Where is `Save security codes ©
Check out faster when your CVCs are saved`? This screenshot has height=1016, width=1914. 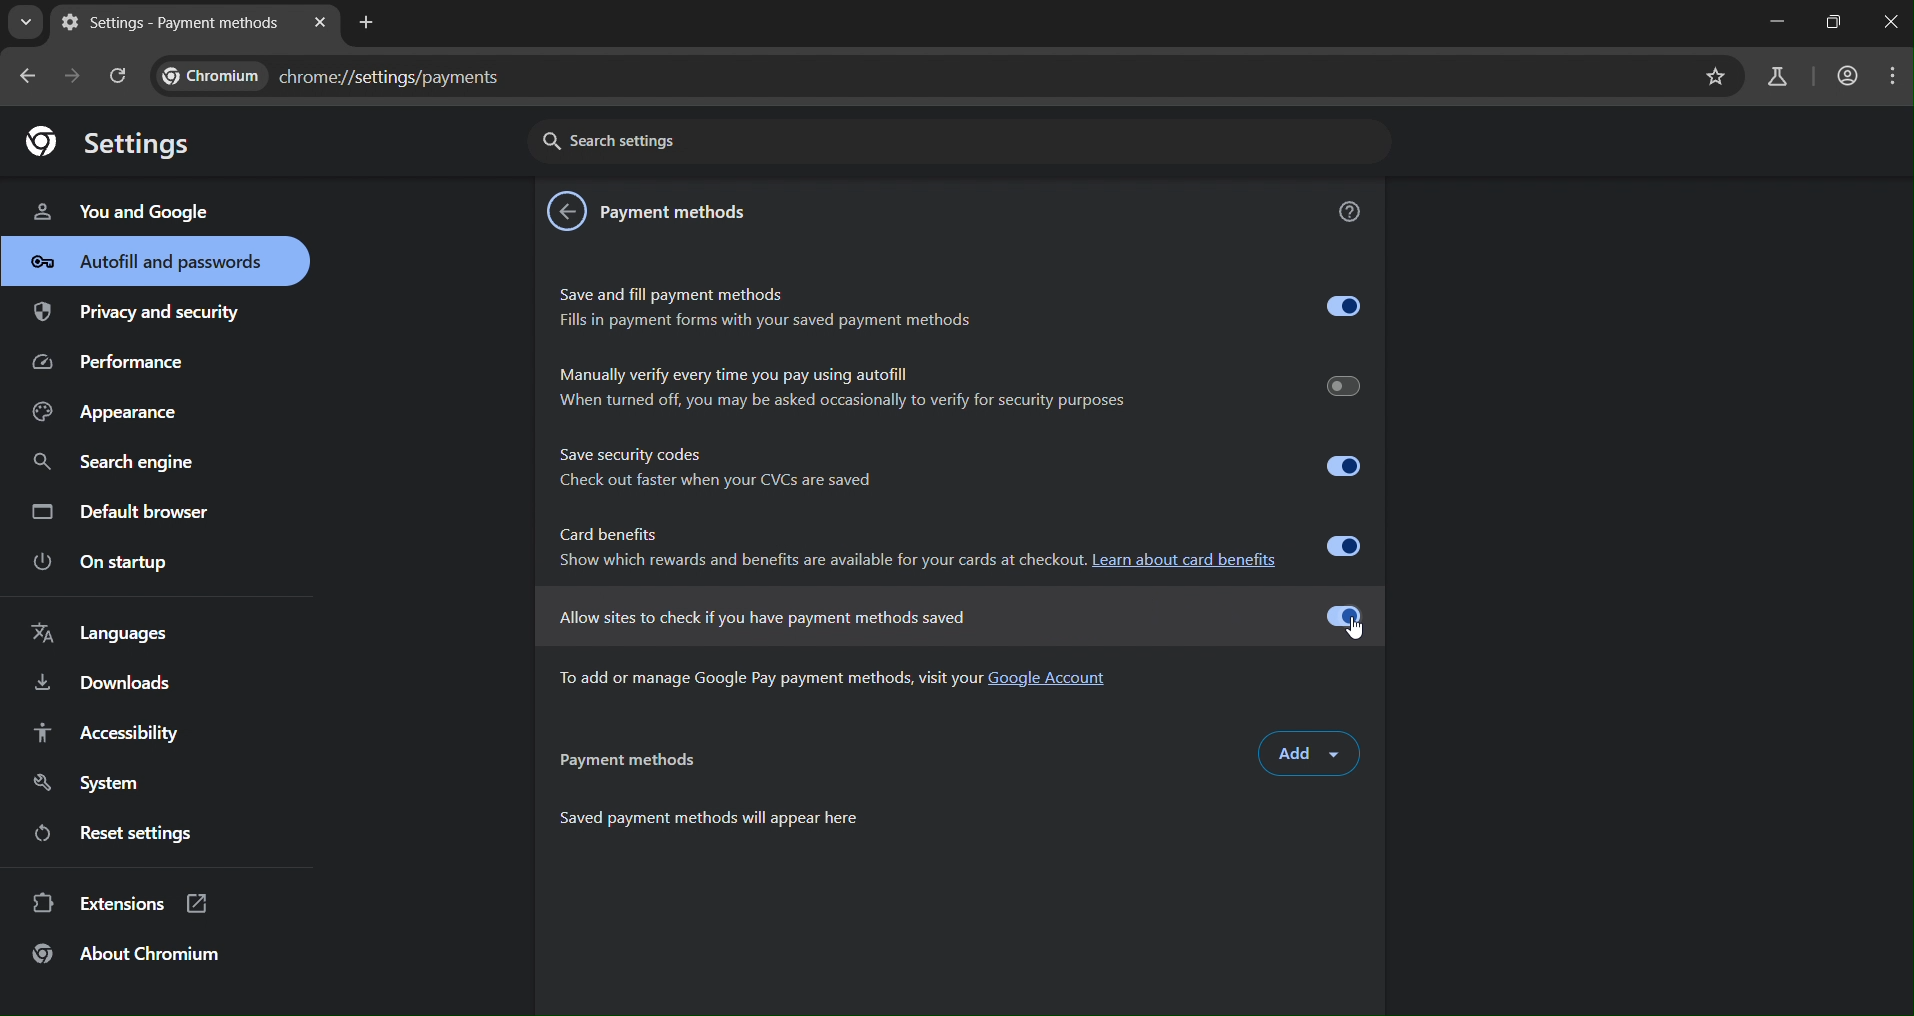
Save security codes ©
Check out faster when your CVCs are saved is located at coordinates (961, 463).